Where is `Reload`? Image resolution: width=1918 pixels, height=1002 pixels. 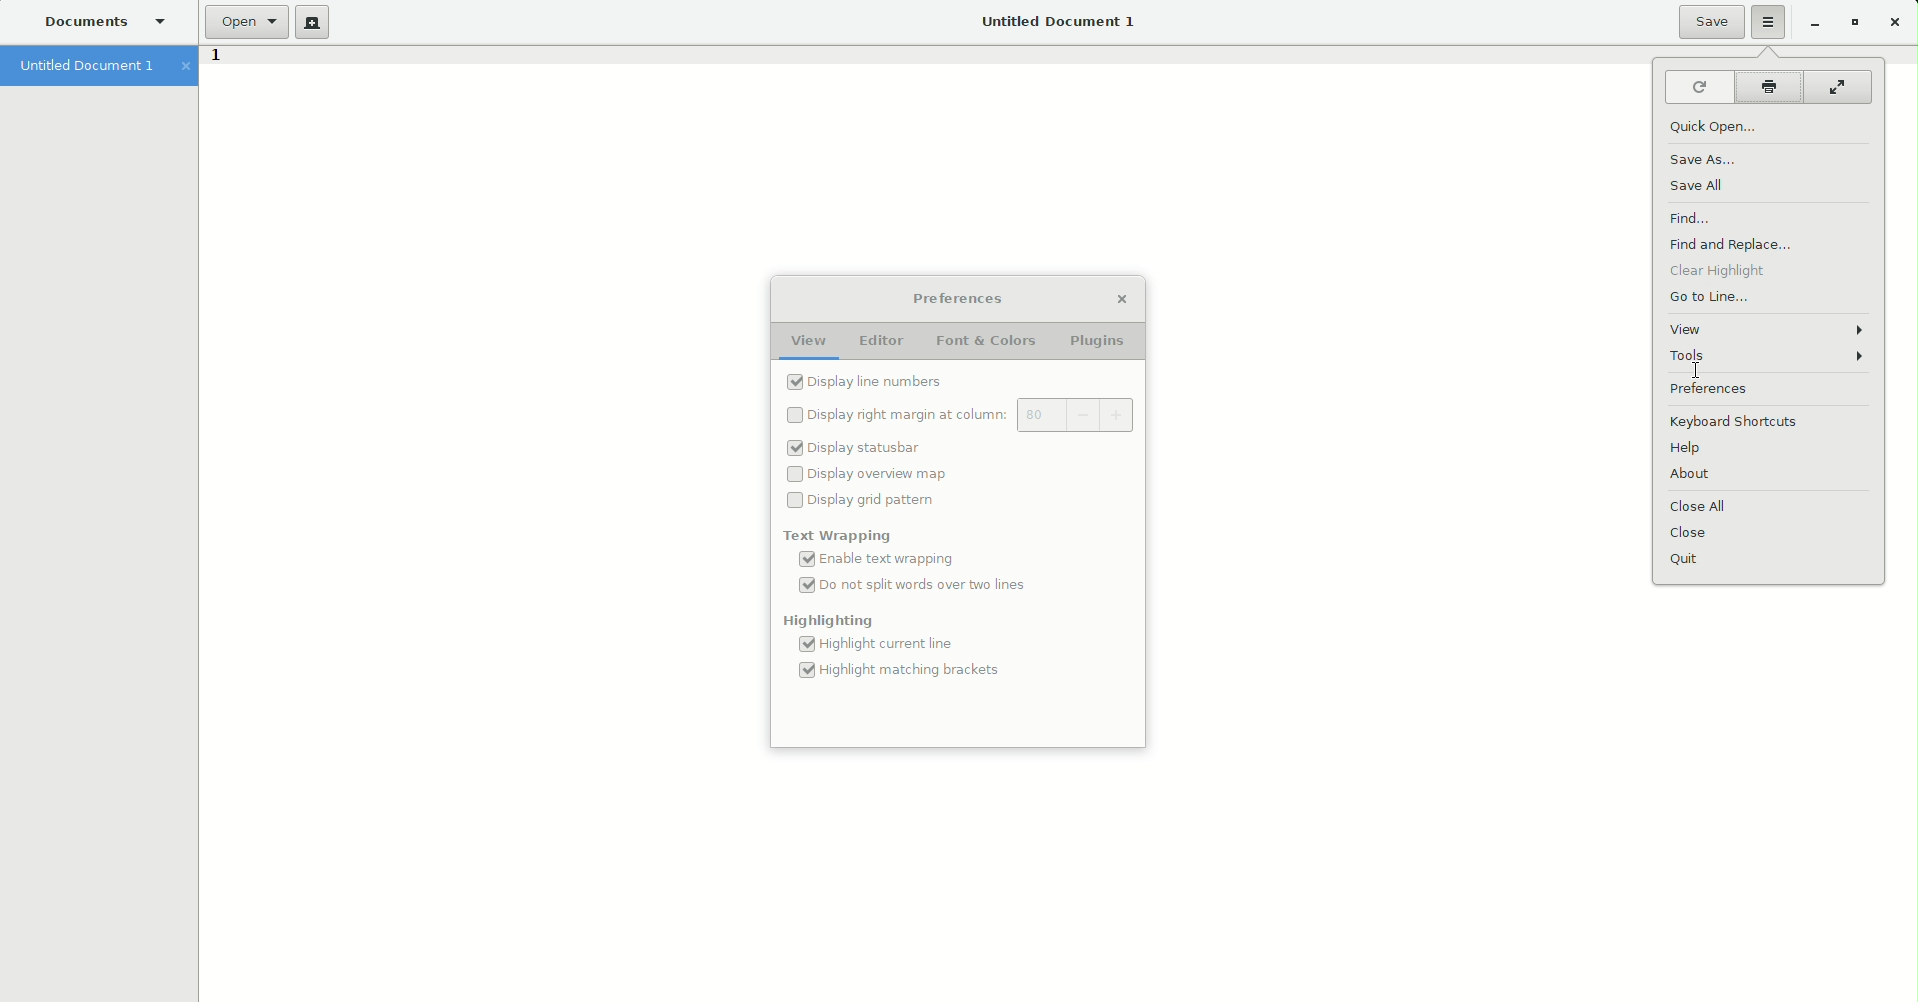
Reload is located at coordinates (1693, 86).